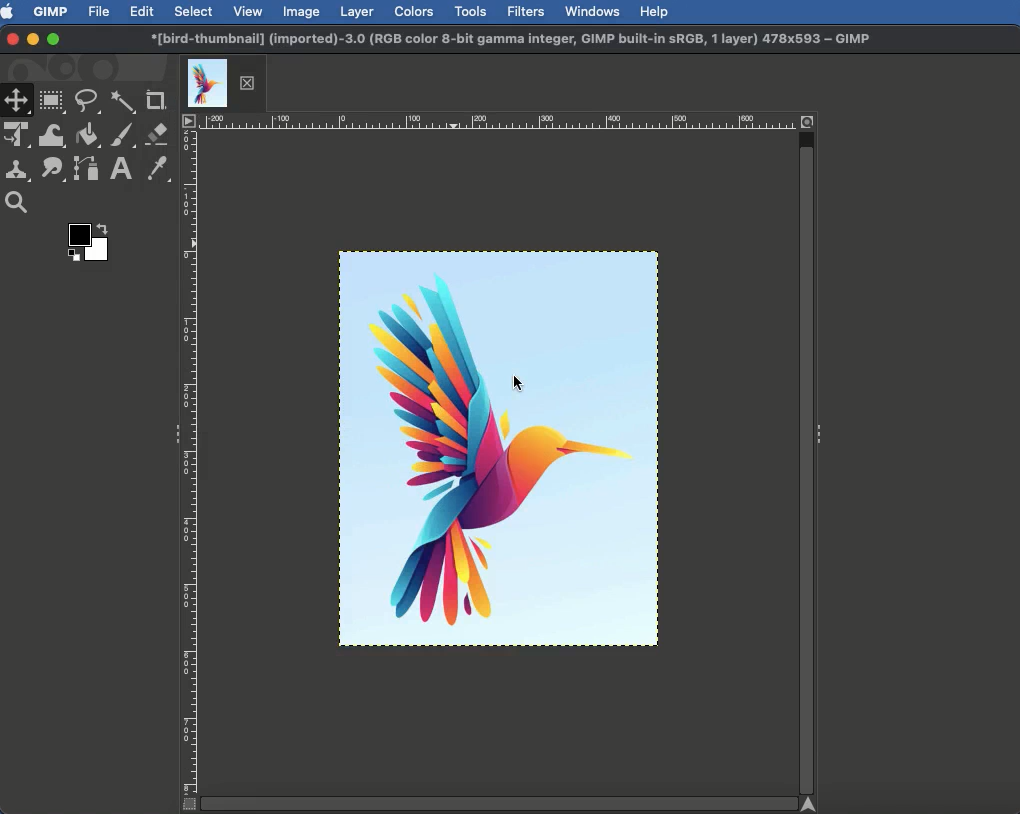 This screenshot has height=814, width=1020. I want to click on Options, so click(187, 119).